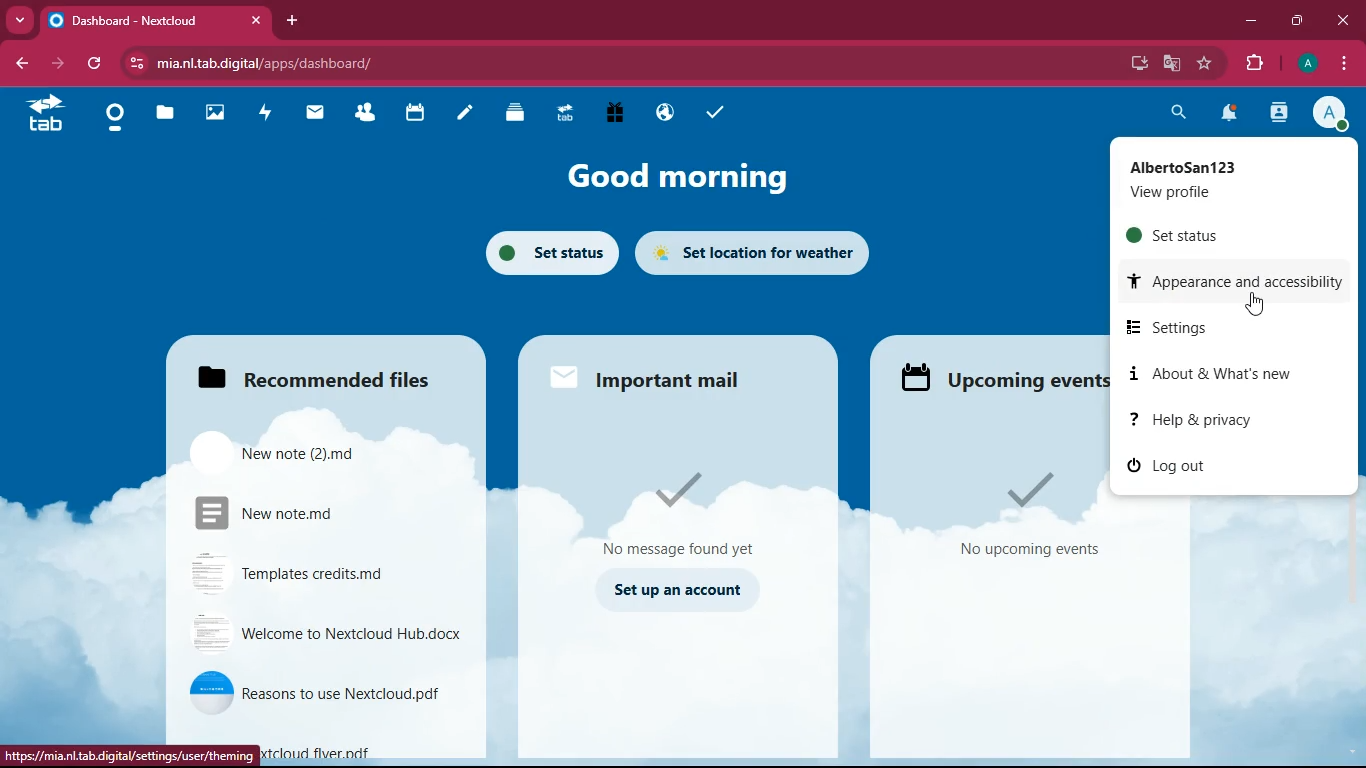 This screenshot has width=1366, height=768. I want to click on tab, so click(53, 112).